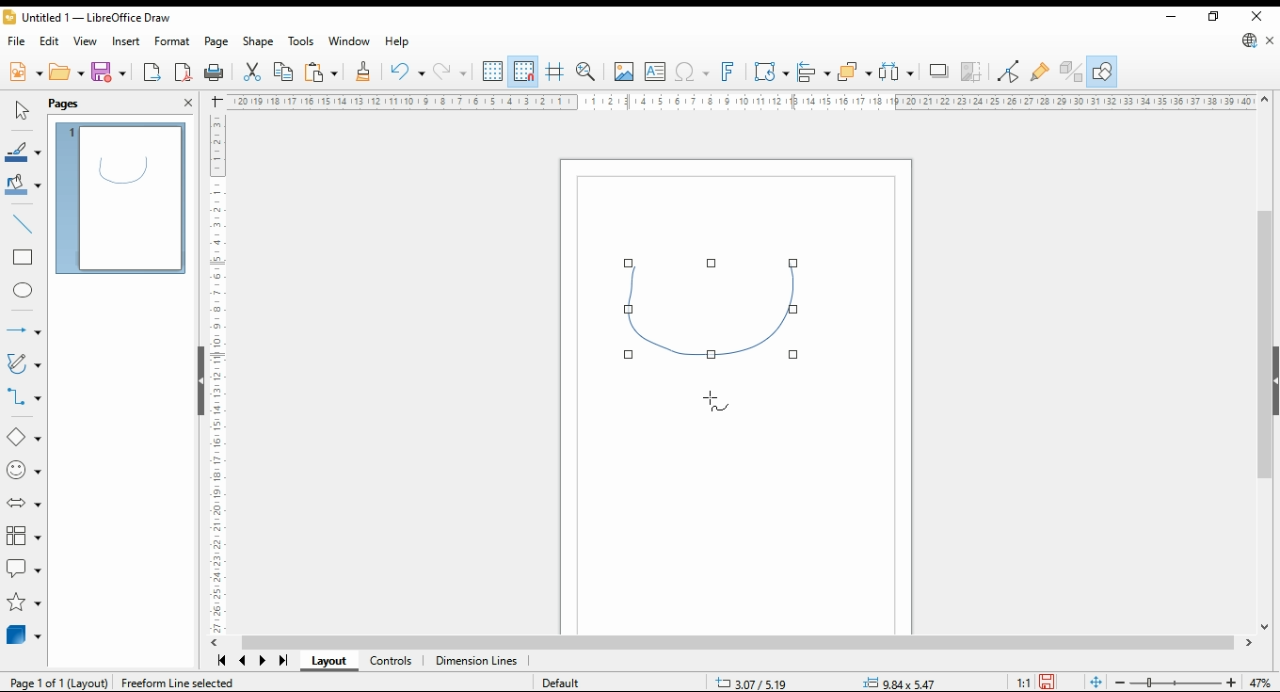 The height and width of the screenshot is (692, 1280). What do you see at coordinates (60, 682) in the screenshot?
I see `page 1 of 1  (layout)` at bounding box center [60, 682].